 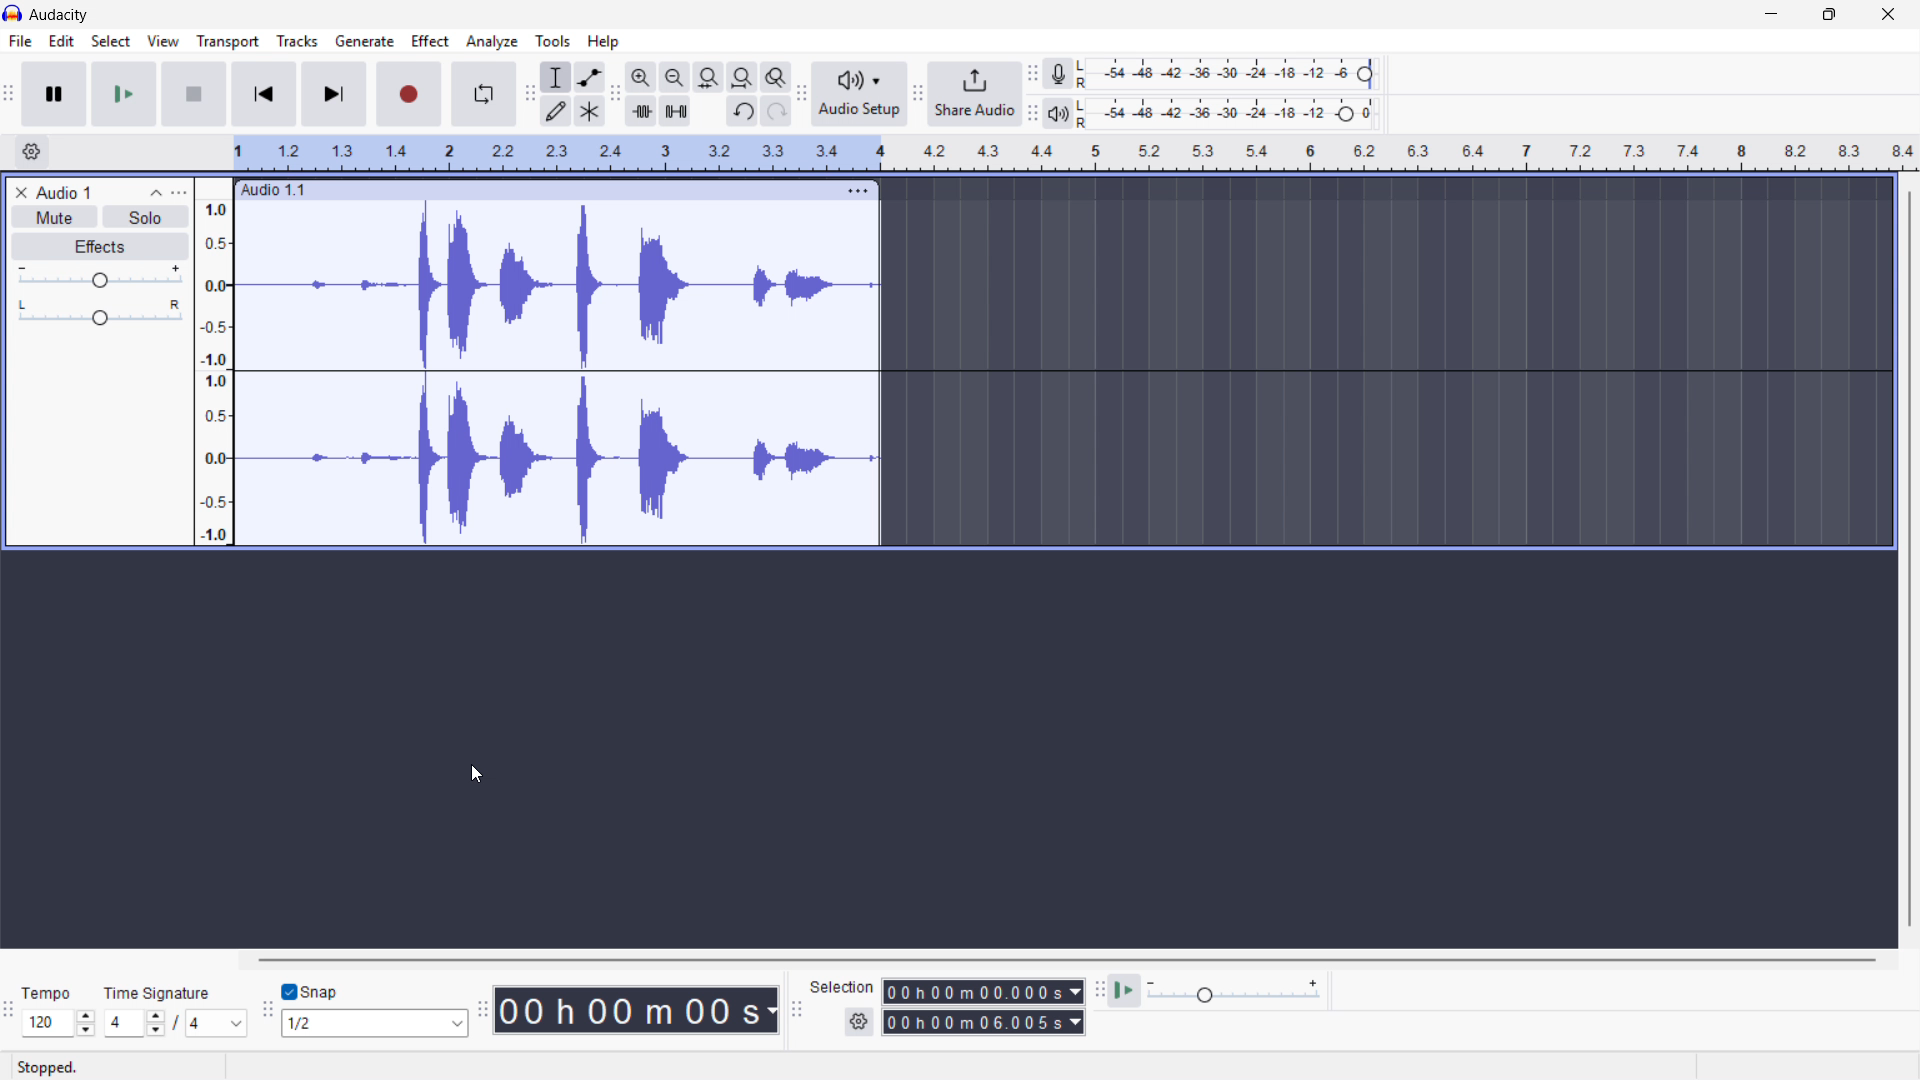 I want to click on View , so click(x=164, y=41).